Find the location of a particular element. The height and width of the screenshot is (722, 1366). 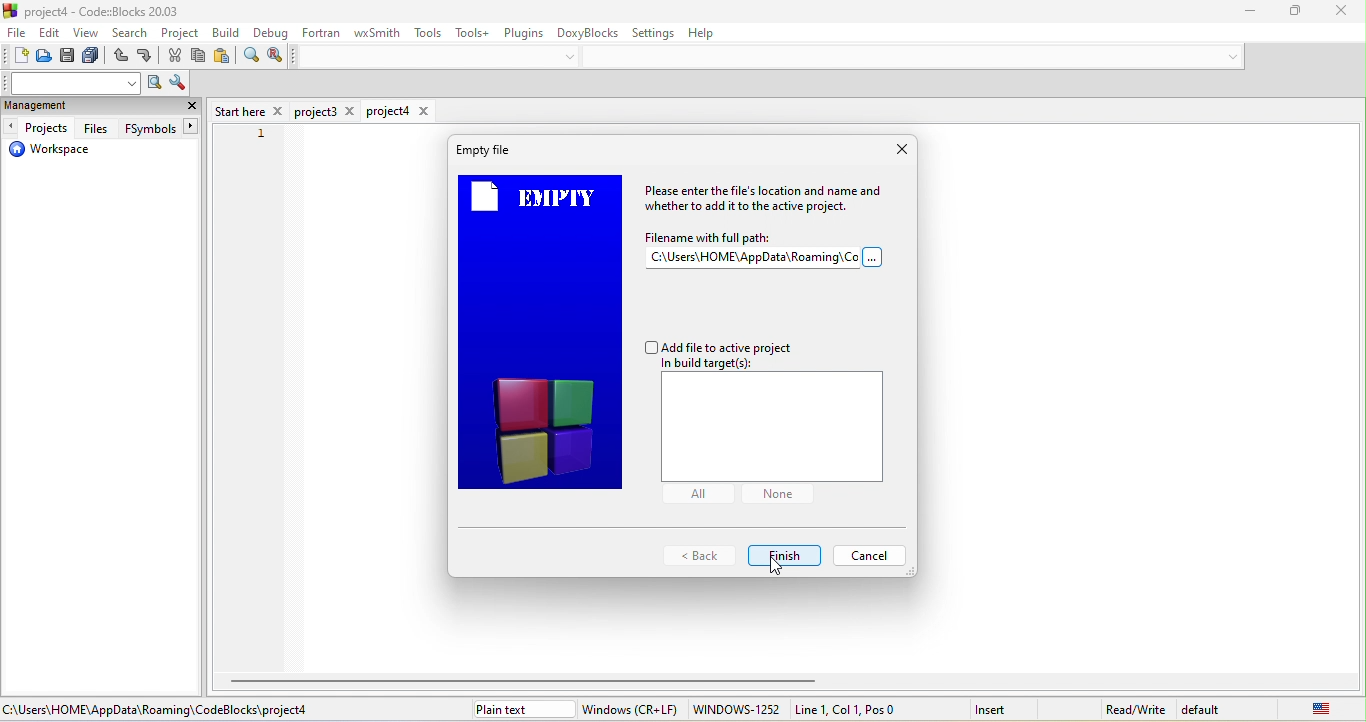

Minimize/Maximize is located at coordinates (1287, 12).